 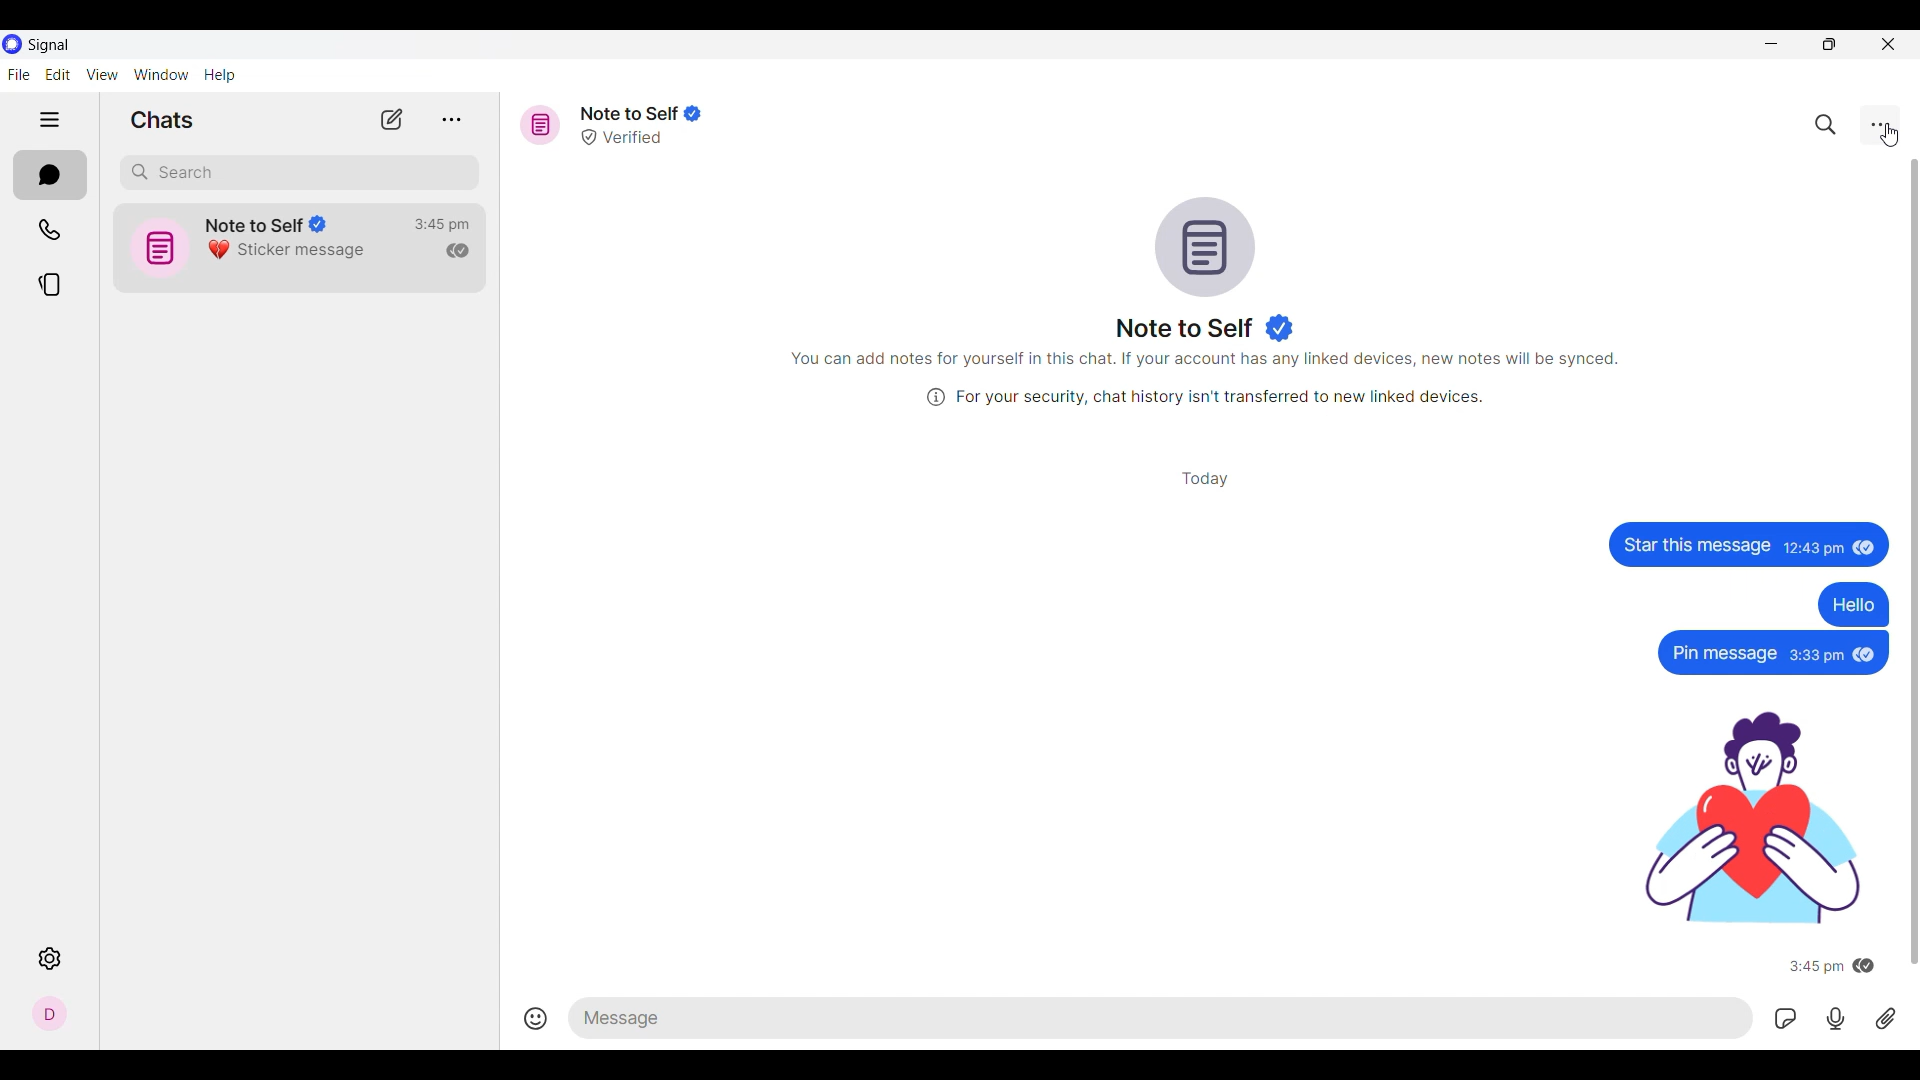 What do you see at coordinates (1892, 140) in the screenshot?
I see `Cursor` at bounding box center [1892, 140].